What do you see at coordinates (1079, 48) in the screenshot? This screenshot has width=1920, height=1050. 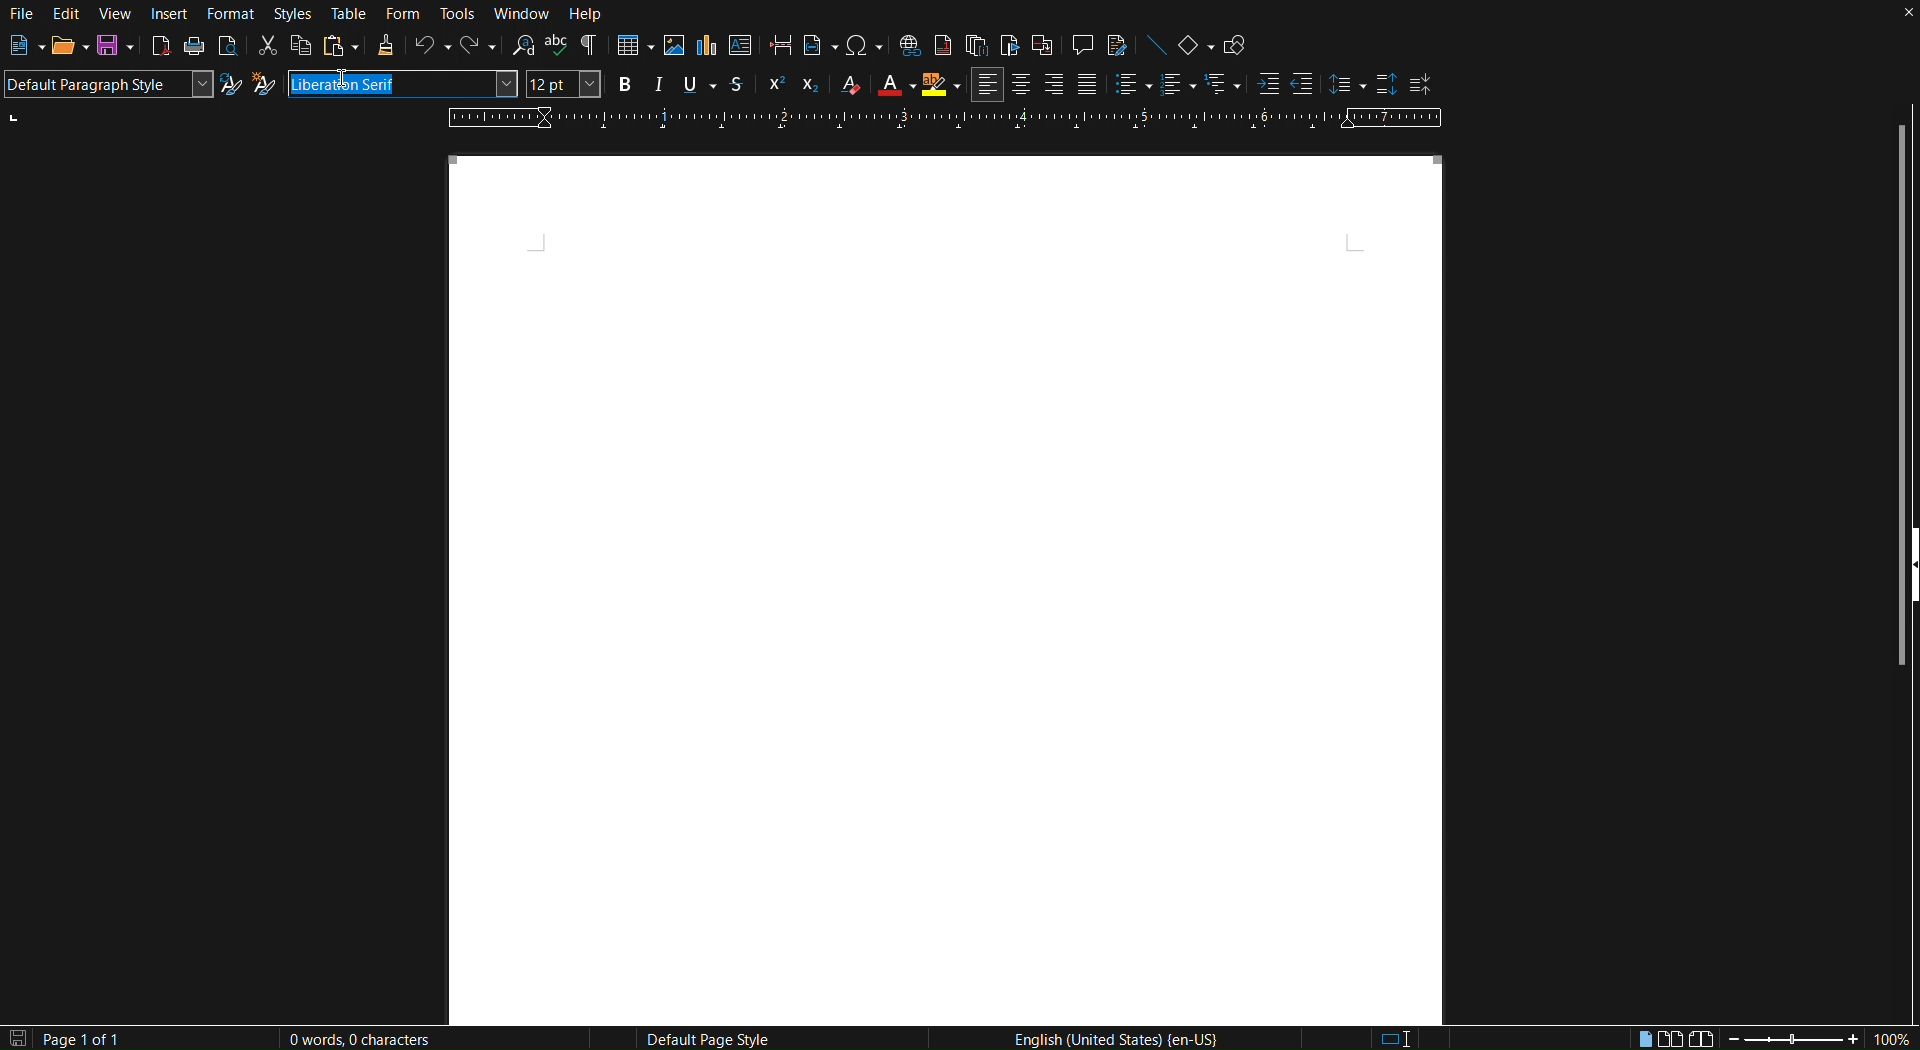 I see `Insert Comment` at bounding box center [1079, 48].